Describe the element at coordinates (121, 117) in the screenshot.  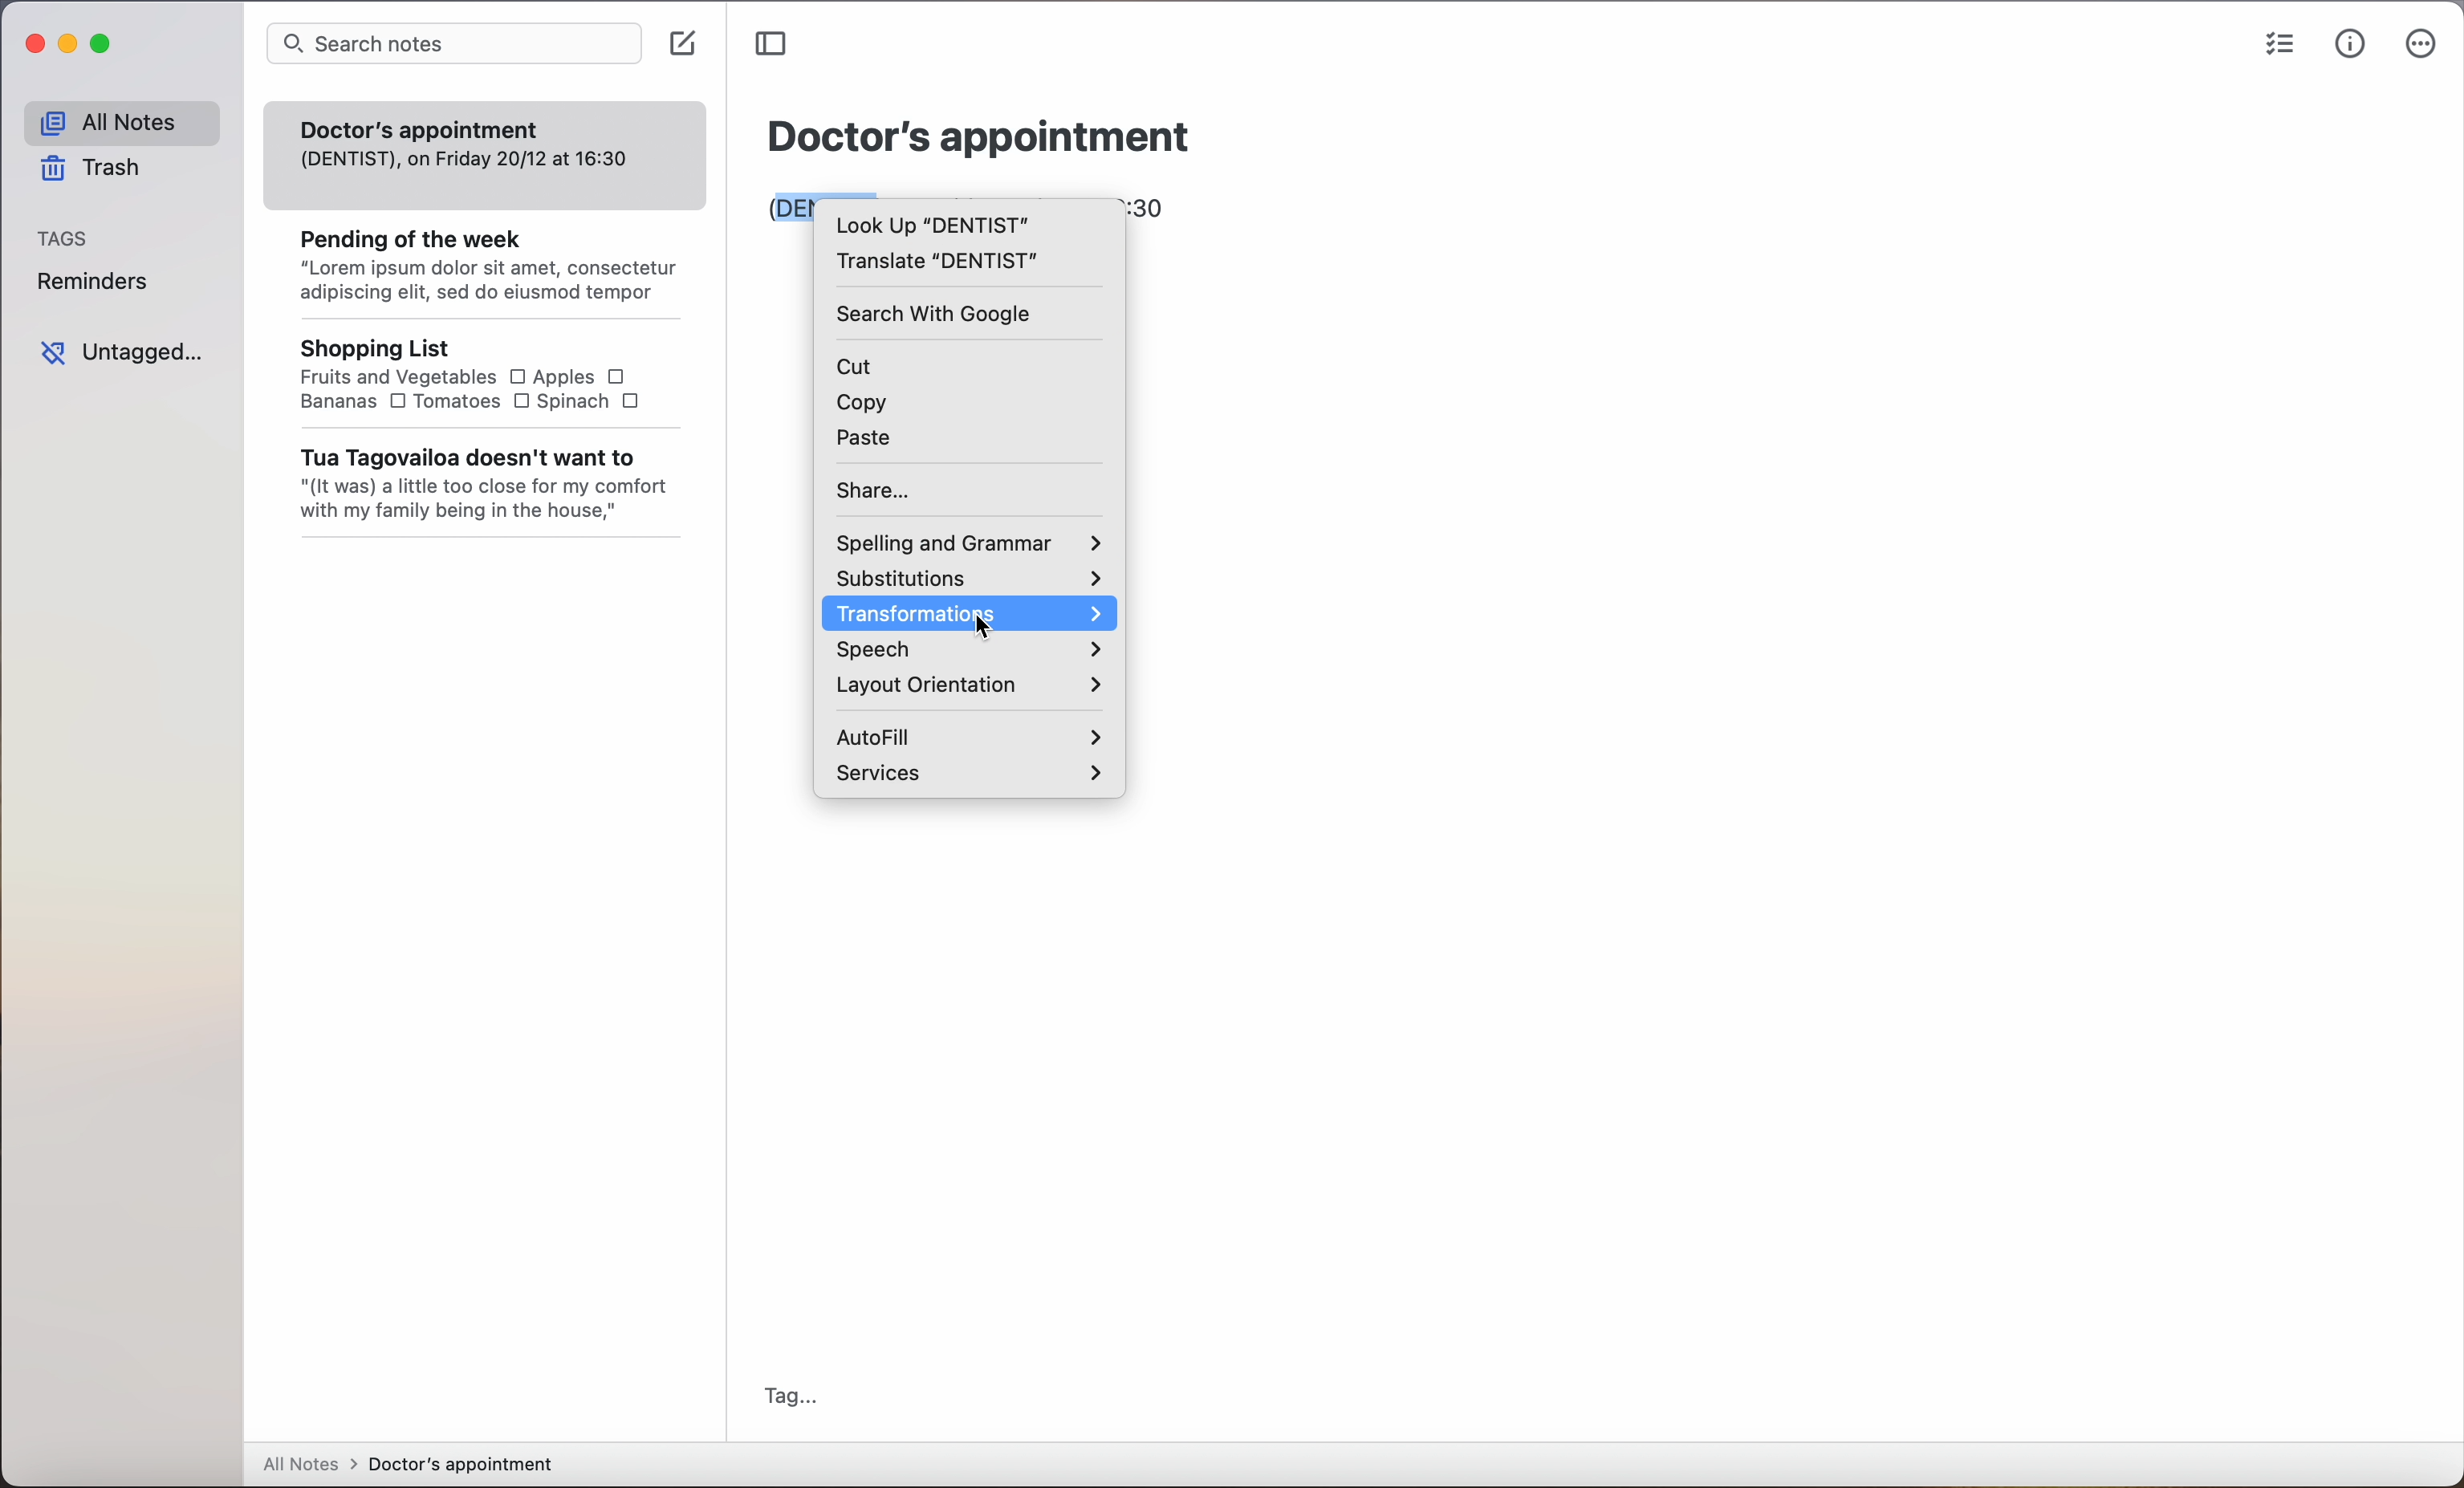
I see `all notes` at that location.